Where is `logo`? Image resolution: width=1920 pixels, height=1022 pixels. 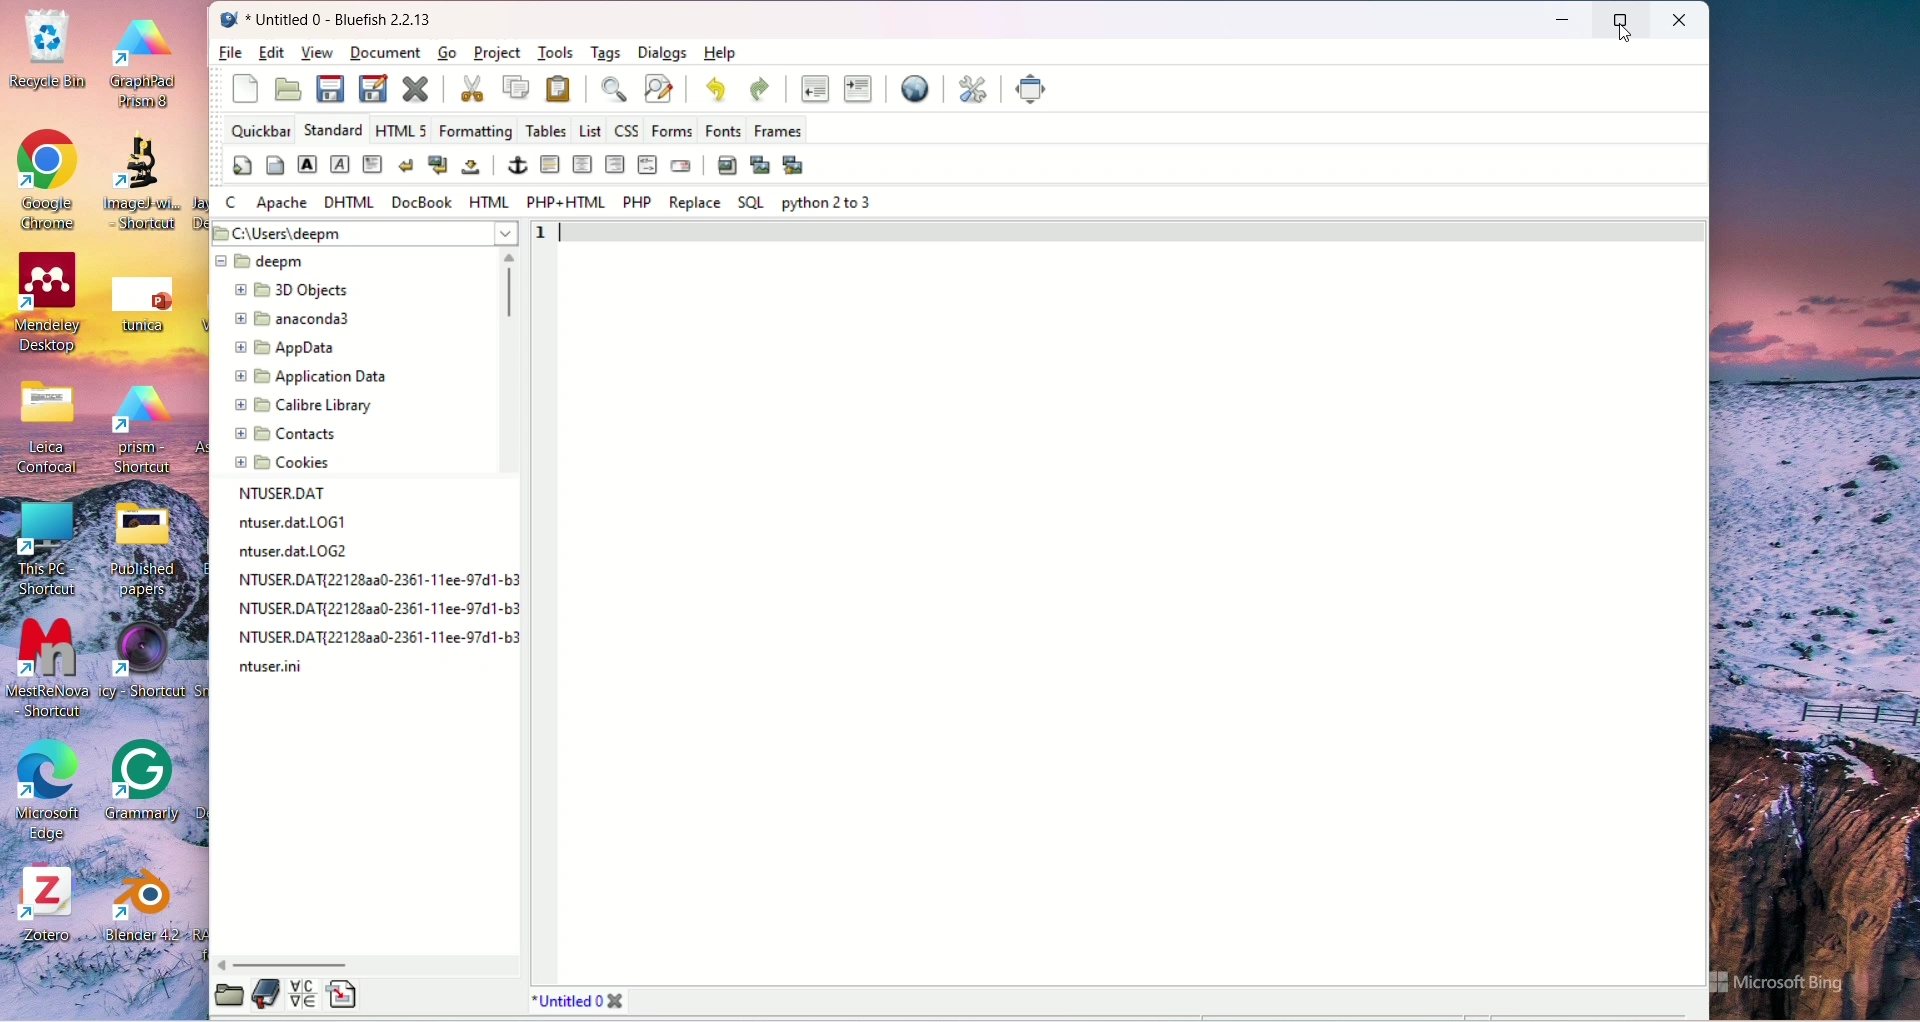
logo is located at coordinates (230, 20).